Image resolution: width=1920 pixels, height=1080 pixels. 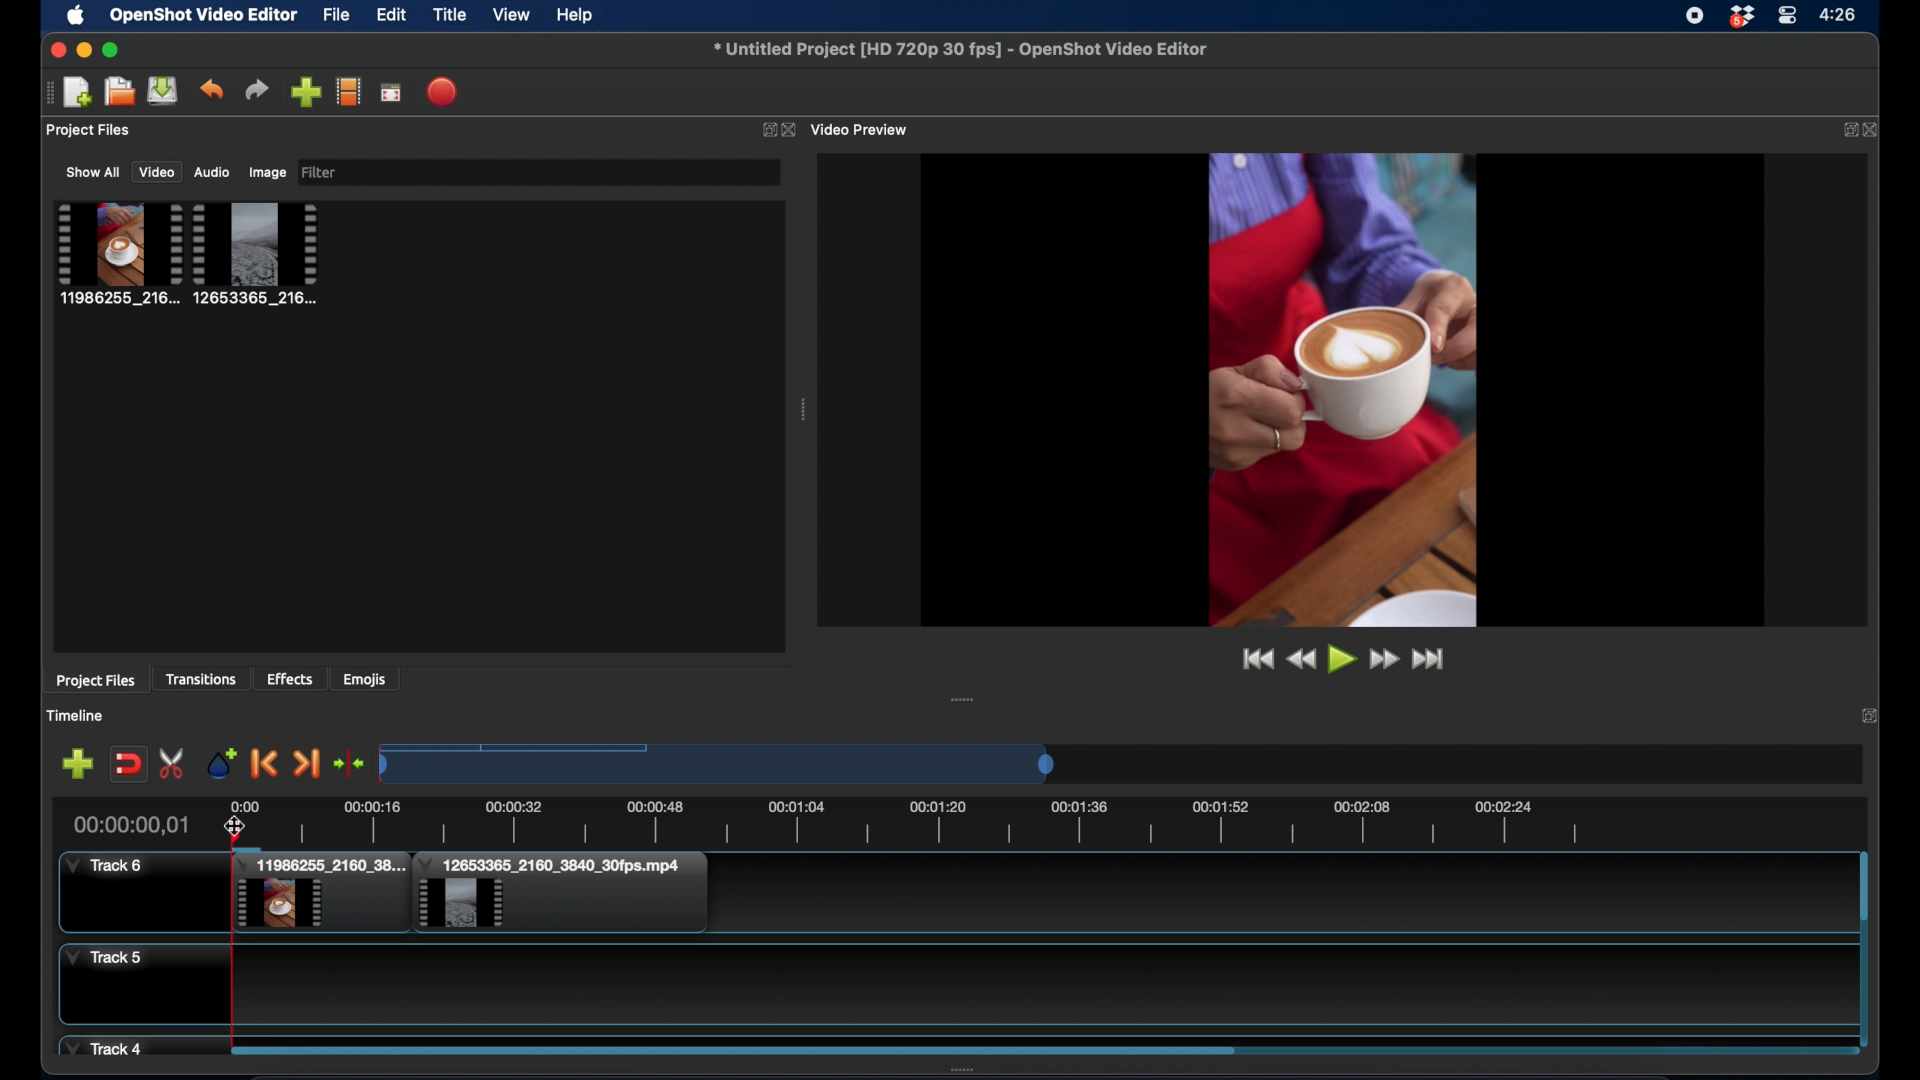 What do you see at coordinates (203, 679) in the screenshot?
I see `transitions` at bounding box center [203, 679].